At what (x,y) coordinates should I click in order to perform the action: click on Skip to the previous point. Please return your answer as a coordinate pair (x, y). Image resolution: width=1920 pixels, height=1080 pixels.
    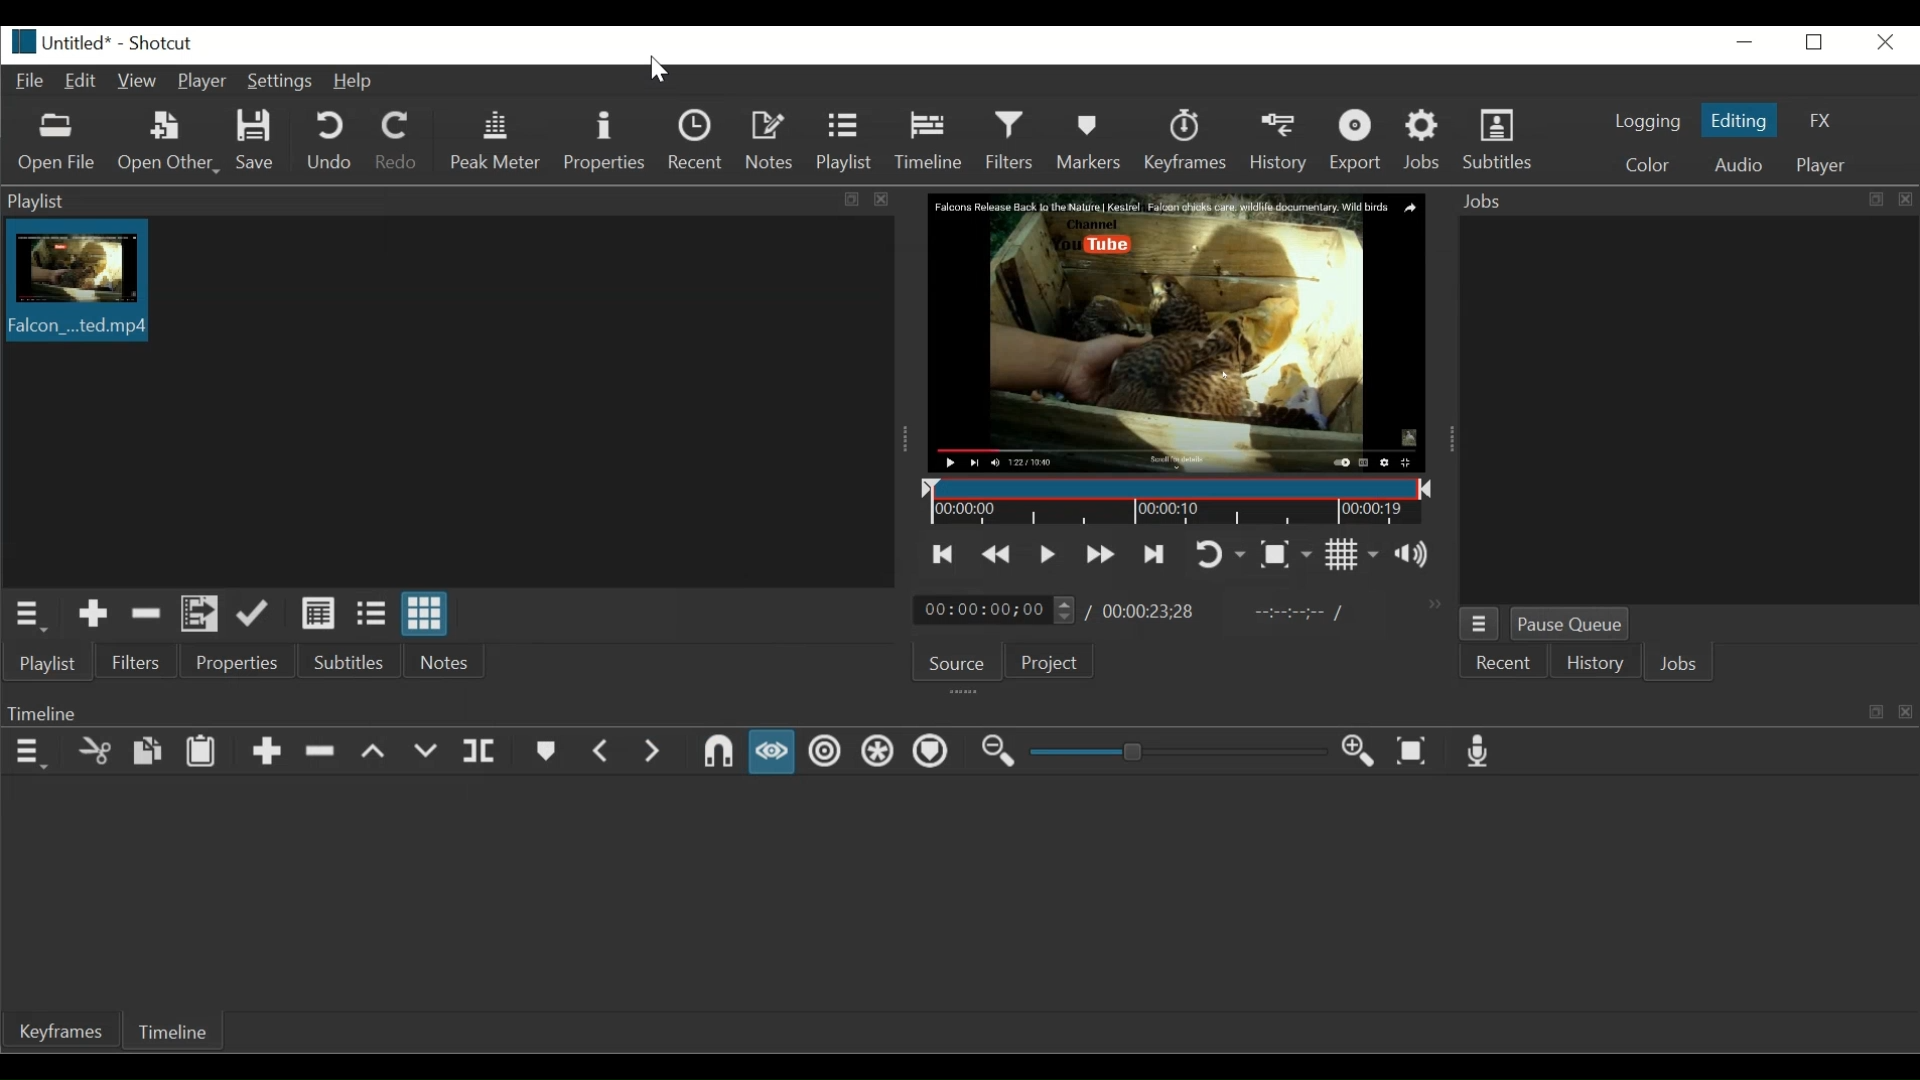
    Looking at the image, I should click on (944, 554).